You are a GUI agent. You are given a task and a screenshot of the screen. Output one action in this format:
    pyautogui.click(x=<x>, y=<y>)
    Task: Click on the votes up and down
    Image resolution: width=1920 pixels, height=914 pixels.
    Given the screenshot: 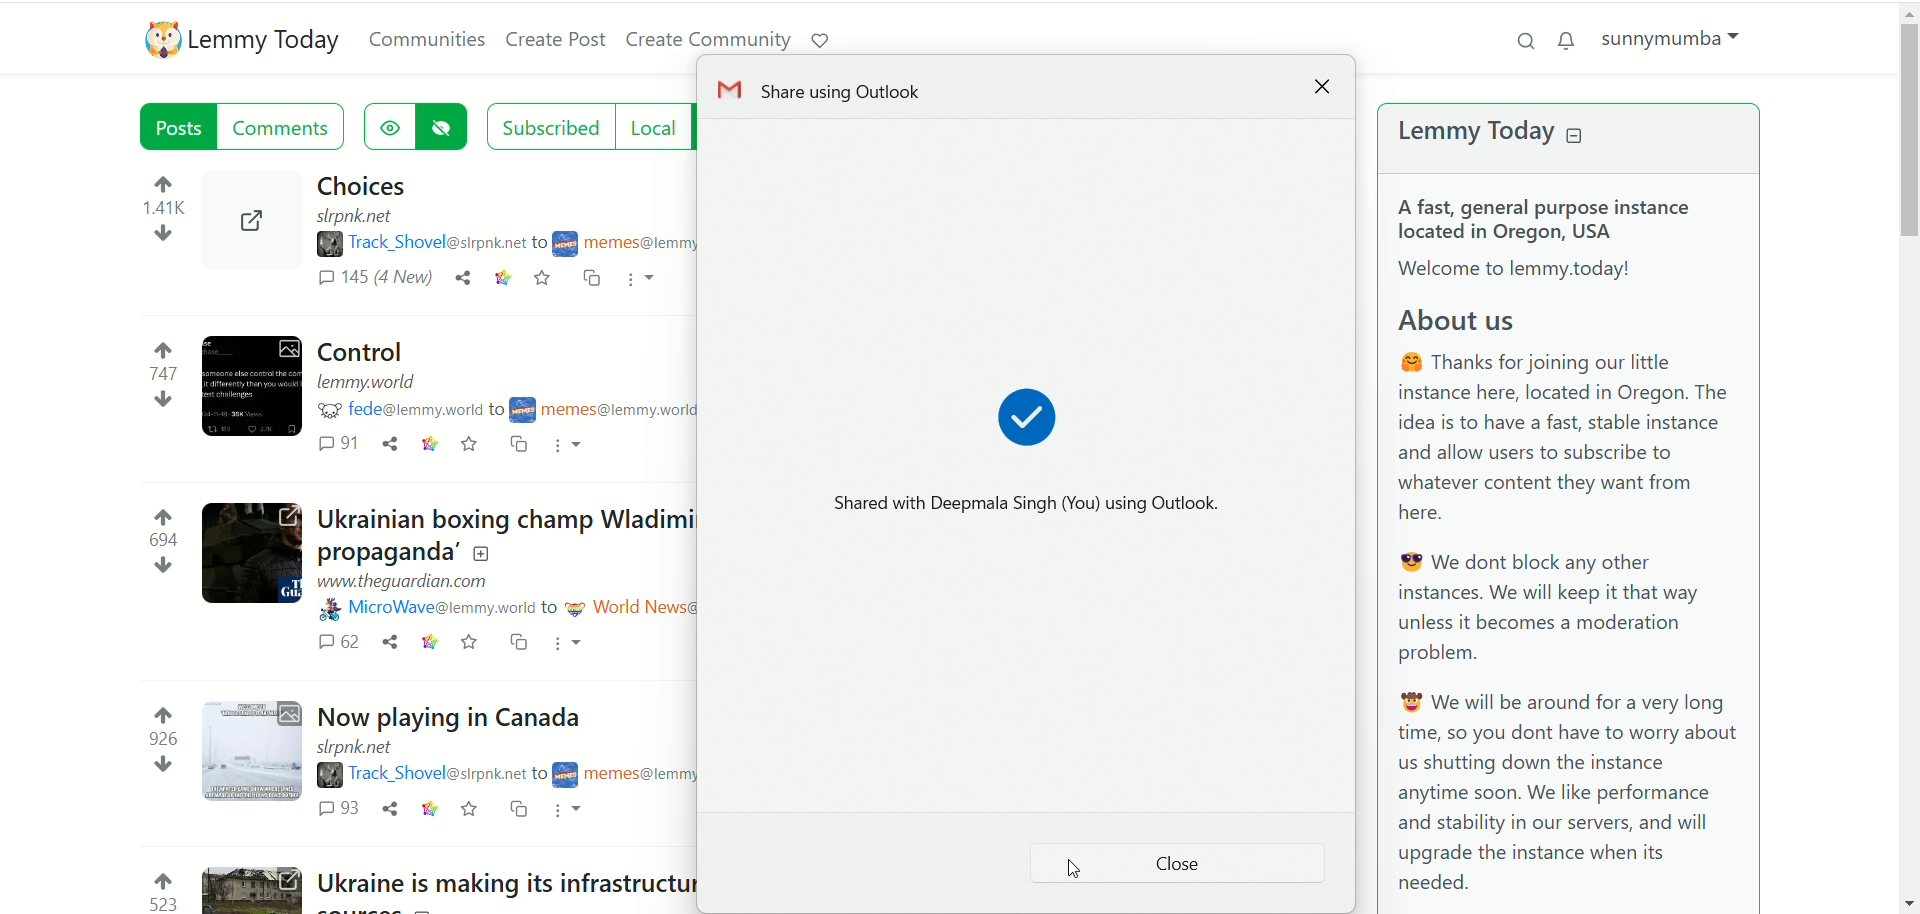 What is the action you would take?
    pyautogui.click(x=160, y=741)
    